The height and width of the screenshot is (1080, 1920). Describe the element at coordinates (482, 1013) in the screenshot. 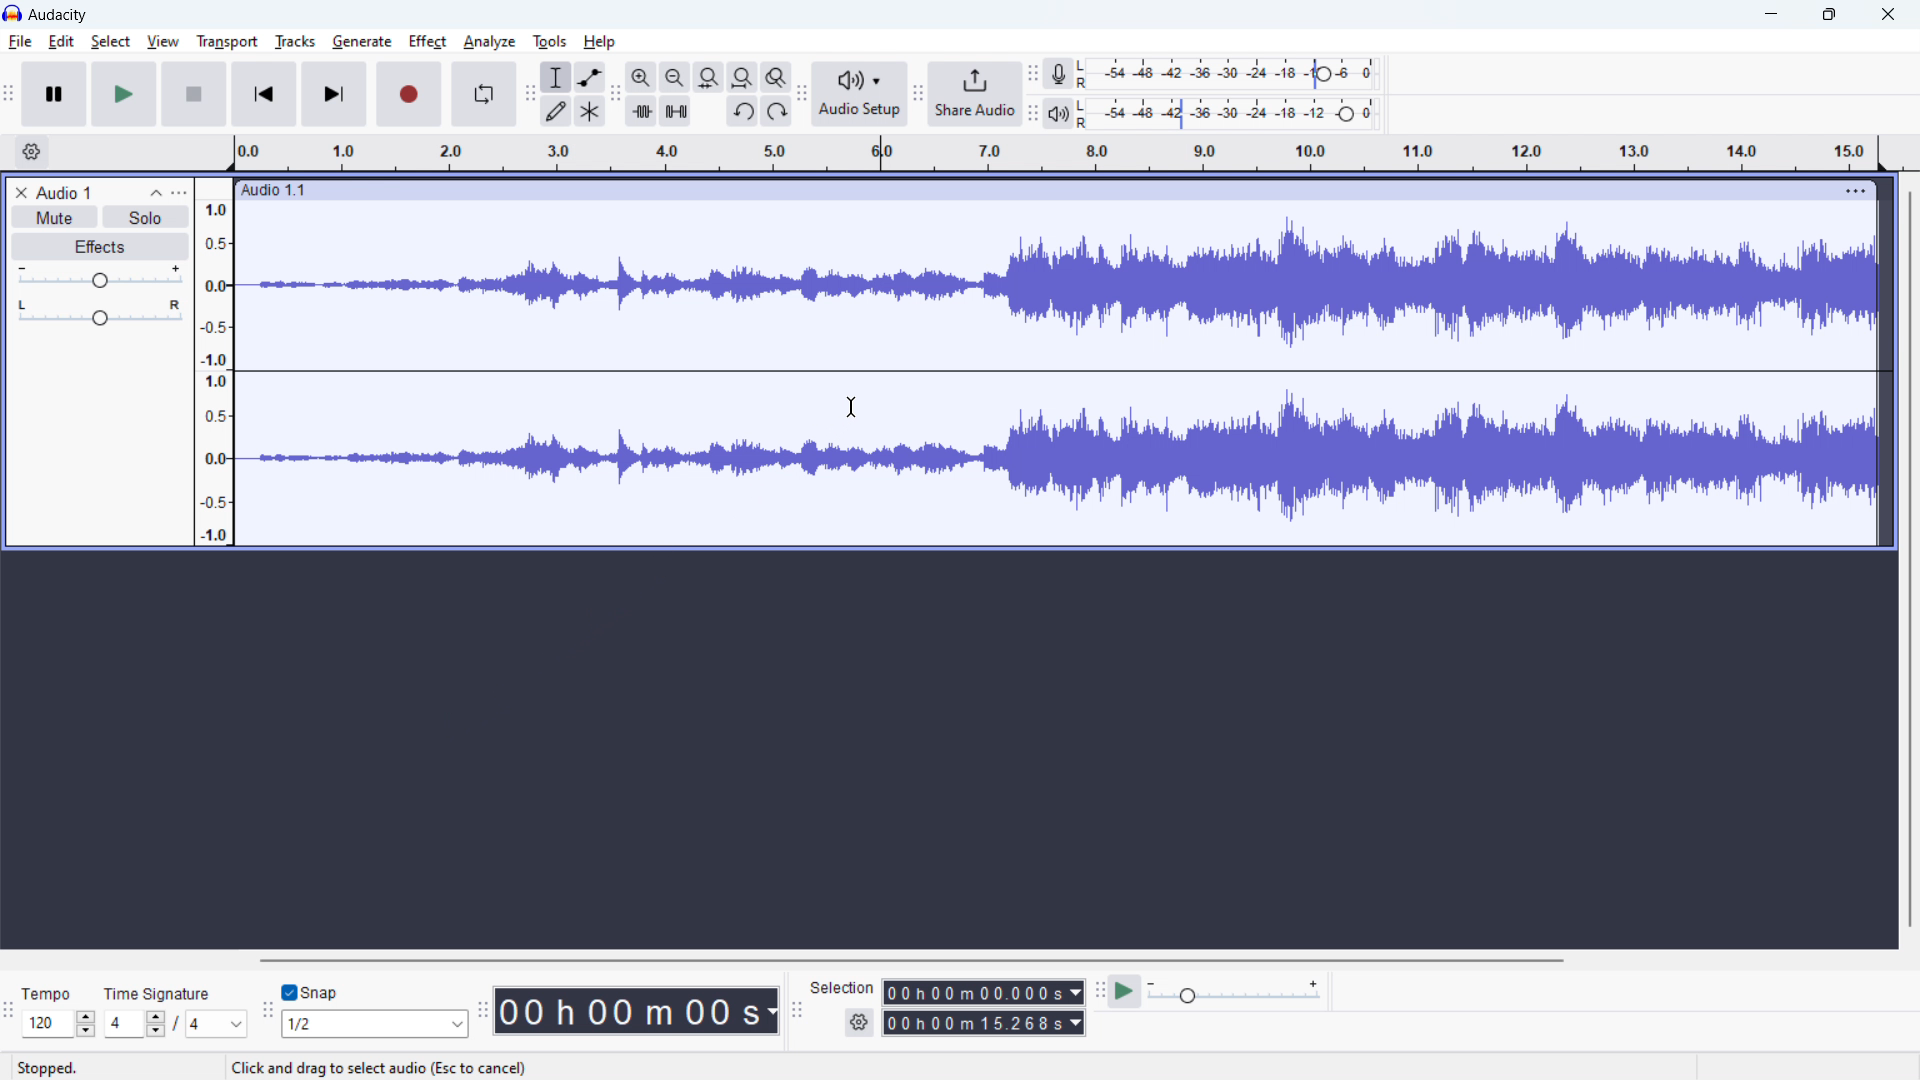

I see `time toolbar` at that location.